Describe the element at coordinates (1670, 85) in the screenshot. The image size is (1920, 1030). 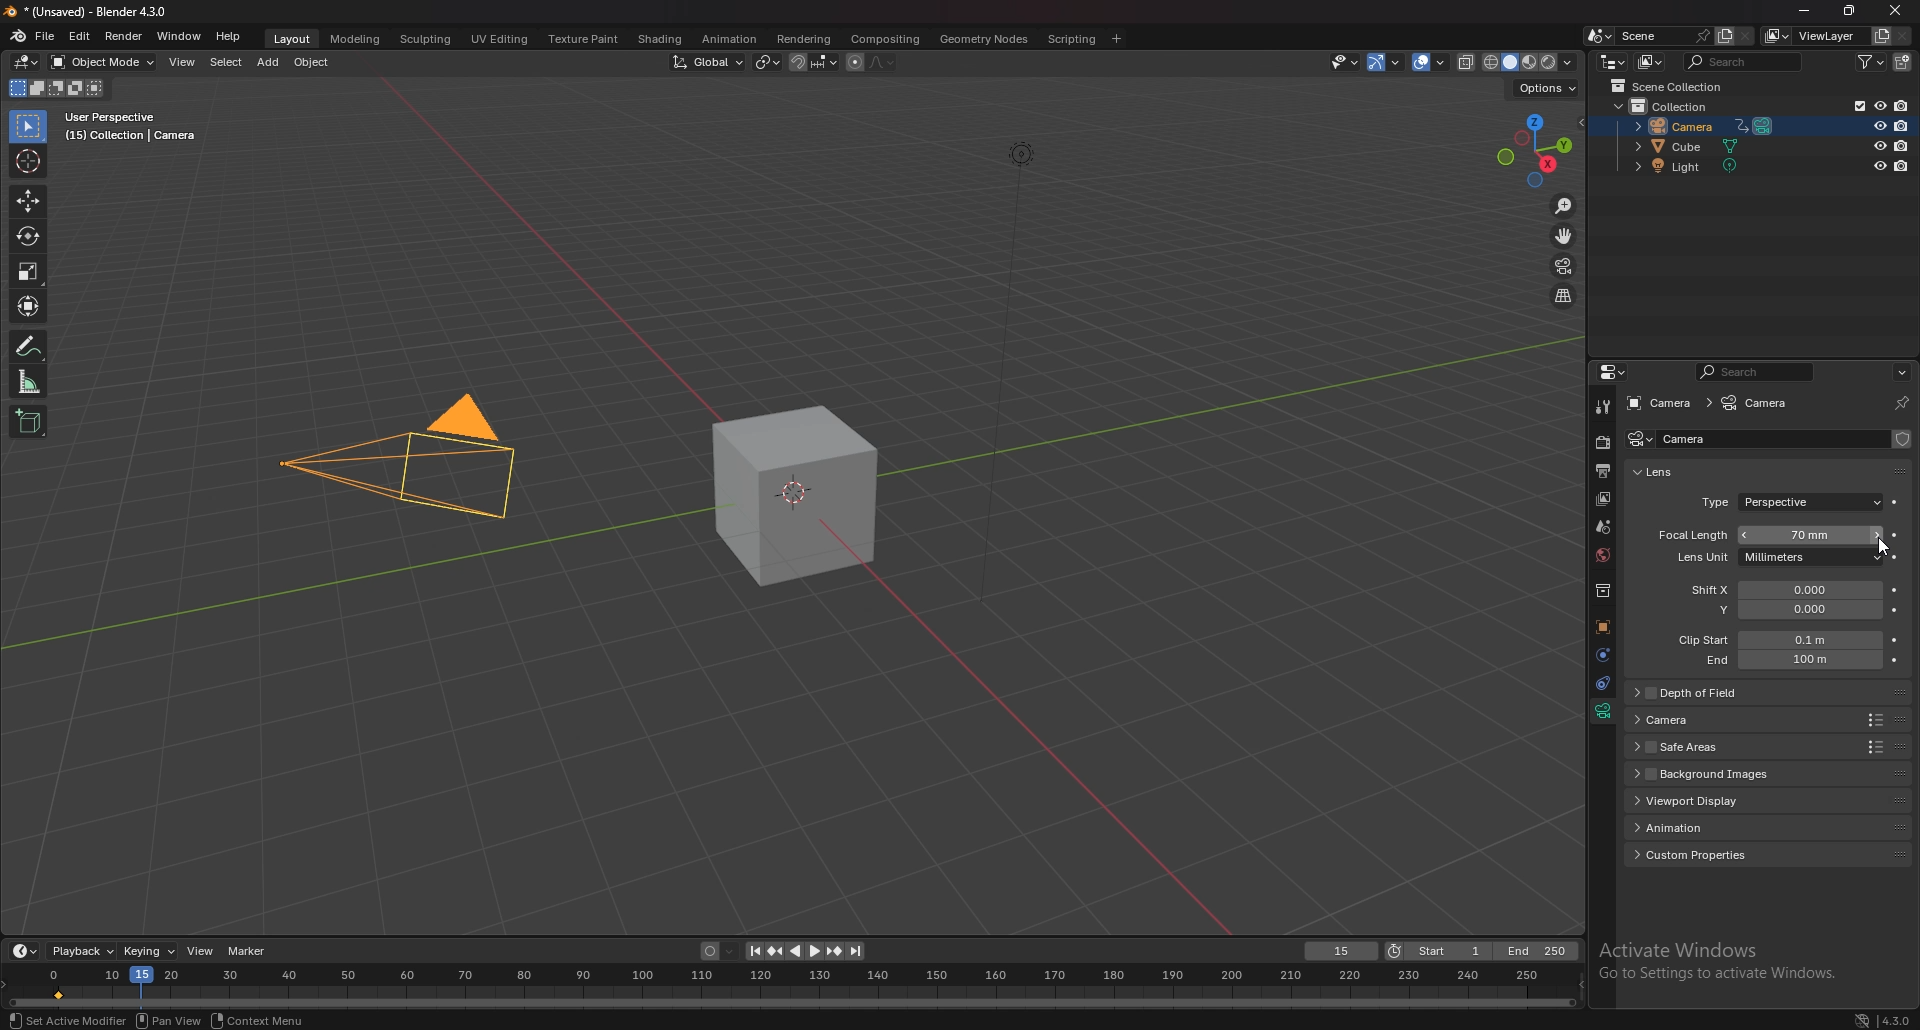
I see `scene collection` at that location.